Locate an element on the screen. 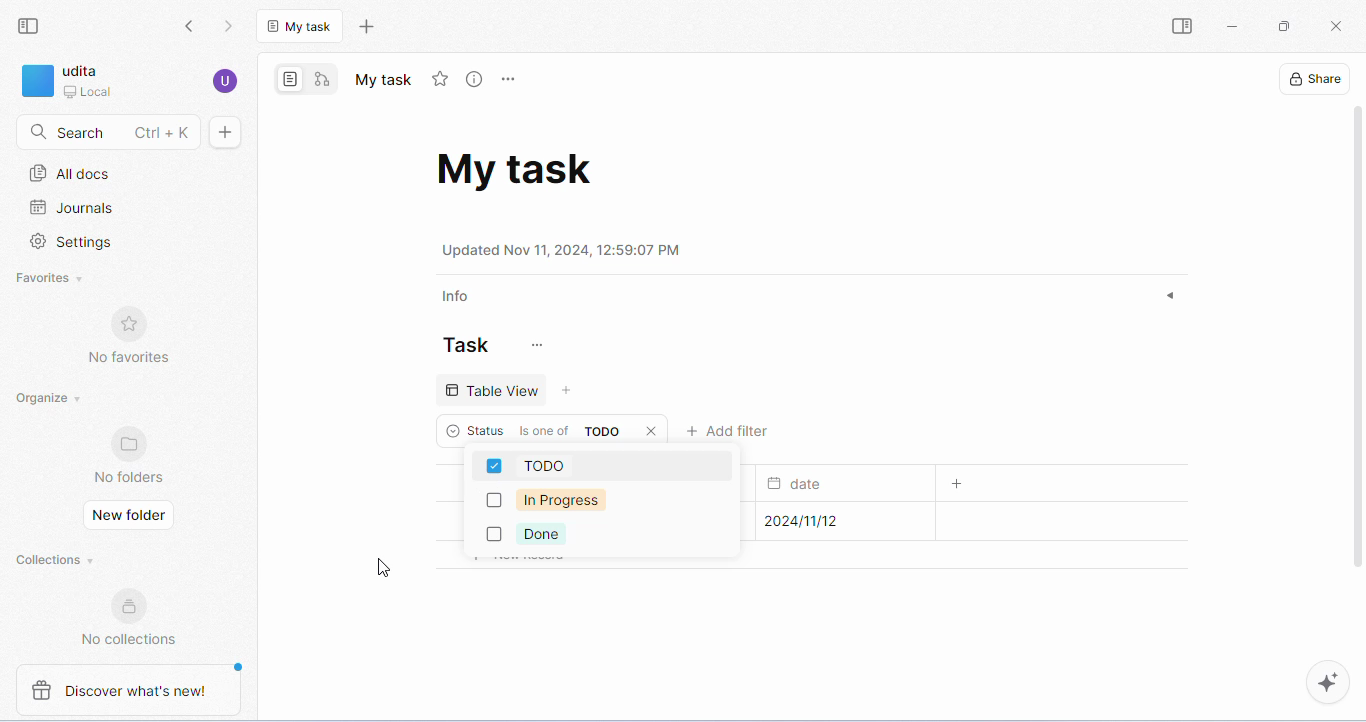  organize is located at coordinates (48, 398).